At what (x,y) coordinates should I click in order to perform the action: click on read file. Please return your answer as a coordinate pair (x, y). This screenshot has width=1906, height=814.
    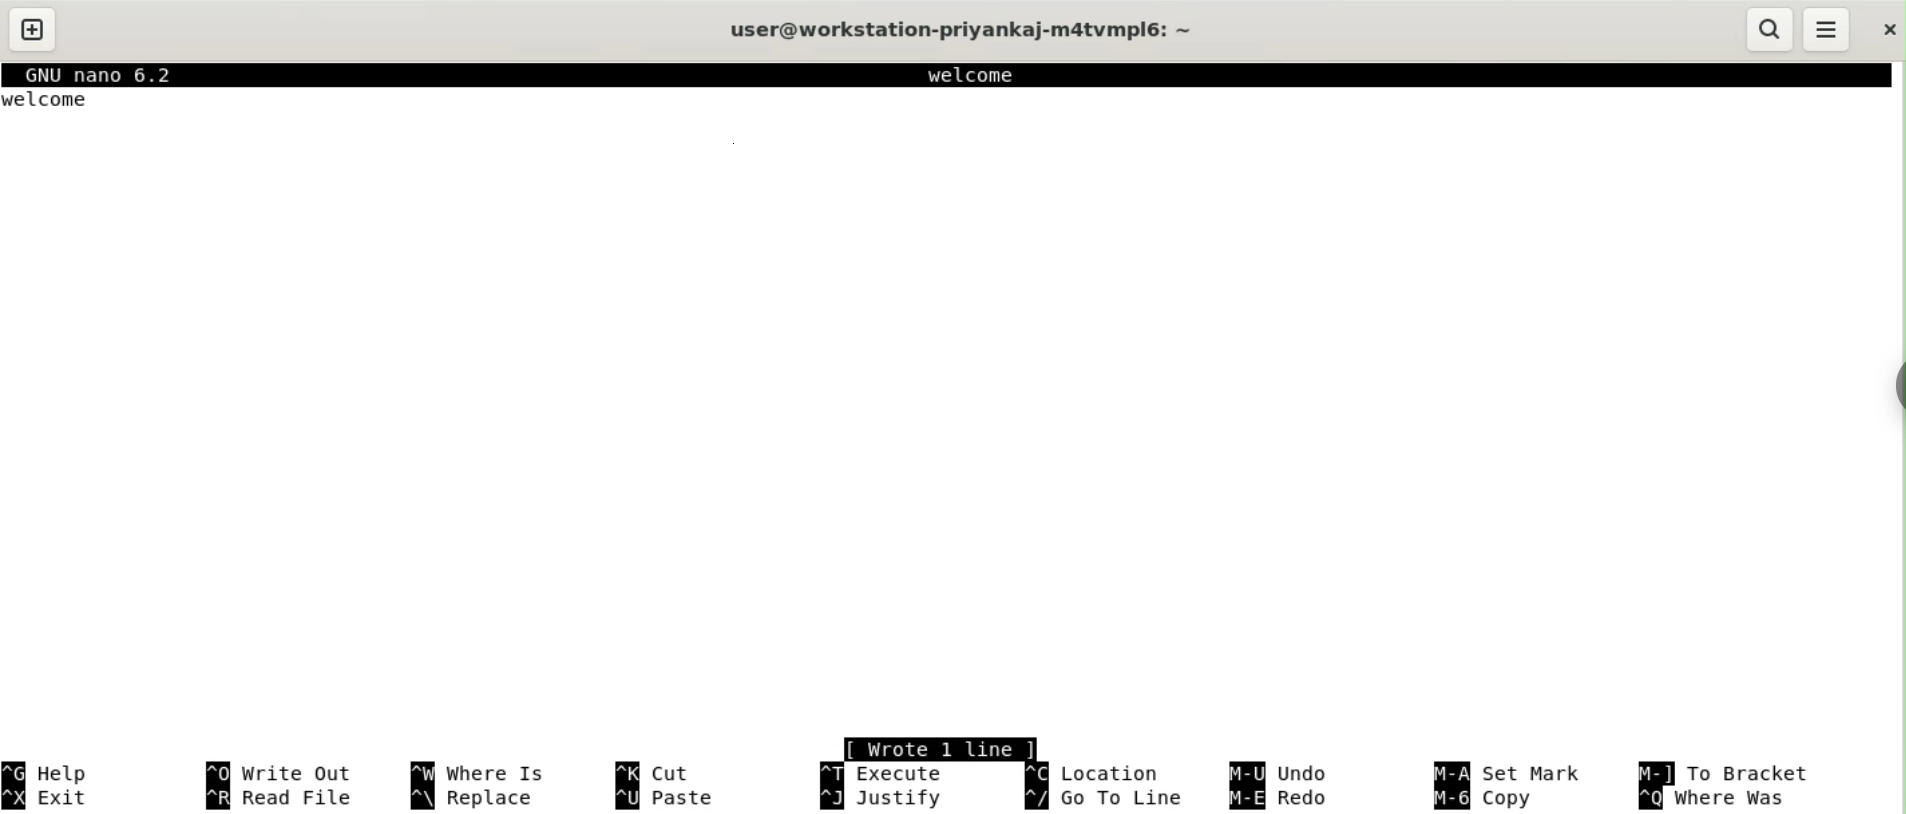
    Looking at the image, I should click on (283, 799).